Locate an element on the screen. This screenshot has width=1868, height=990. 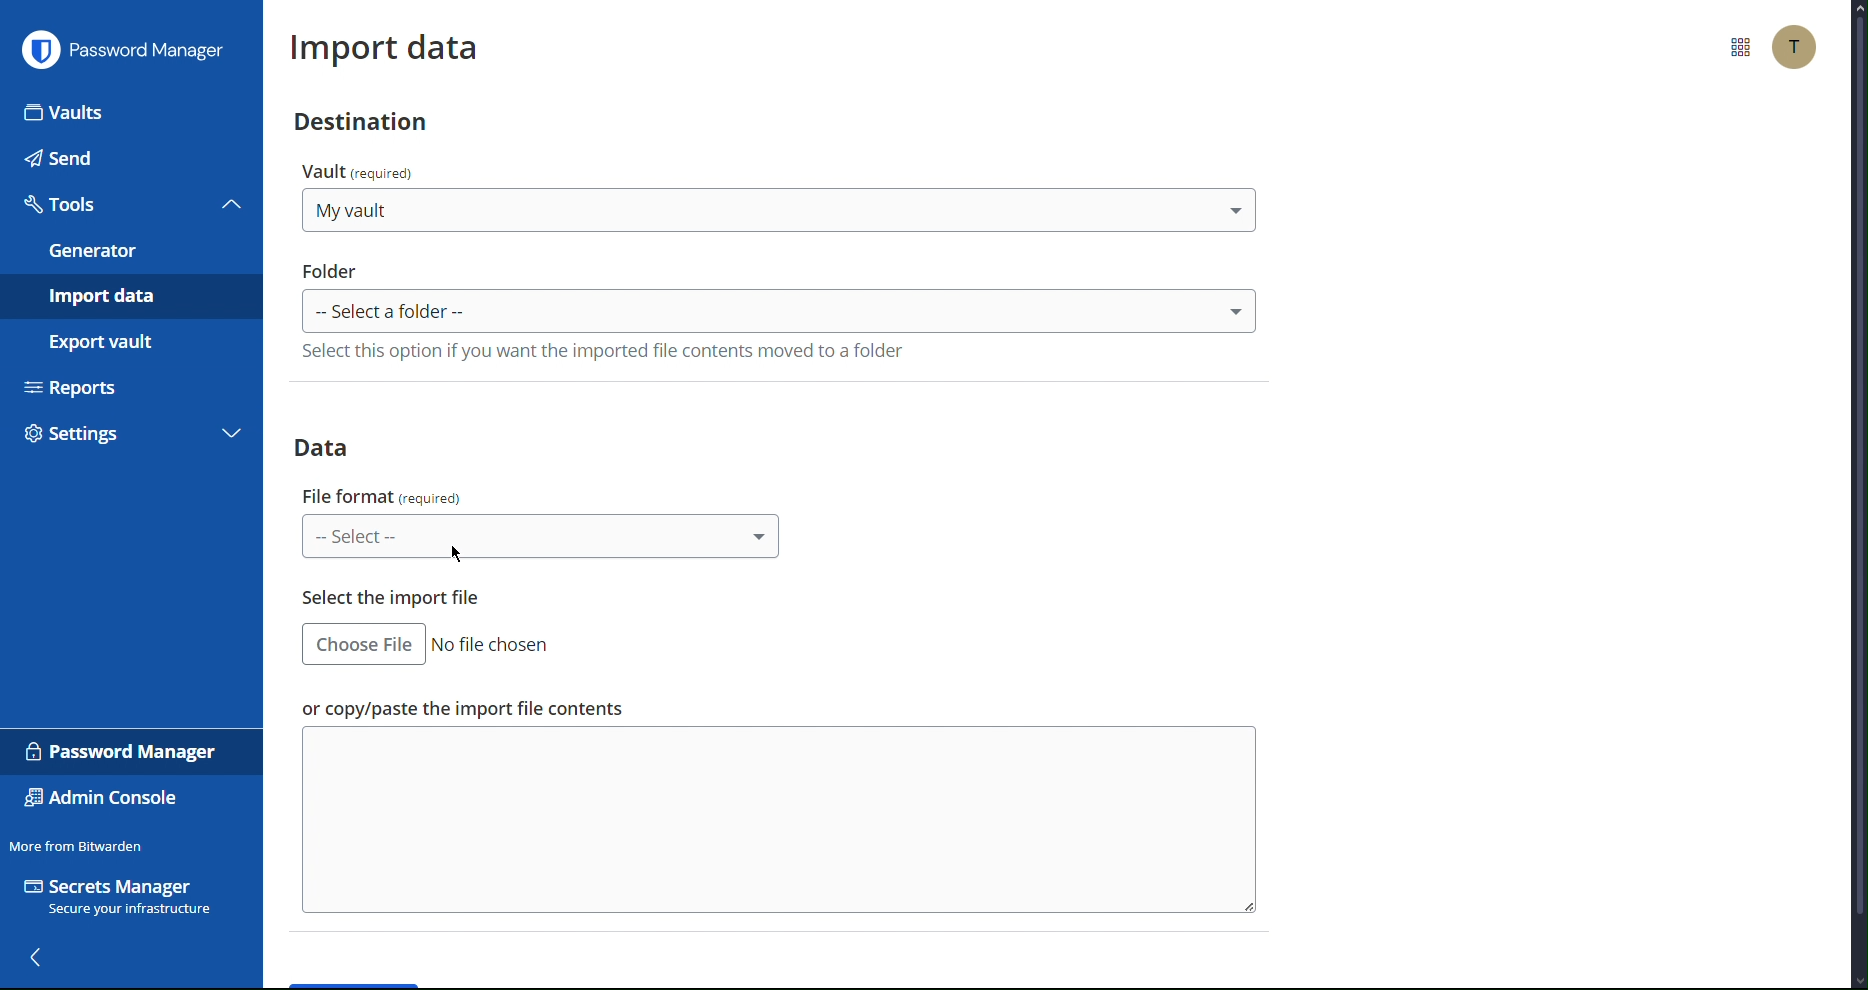
Data is located at coordinates (331, 444).